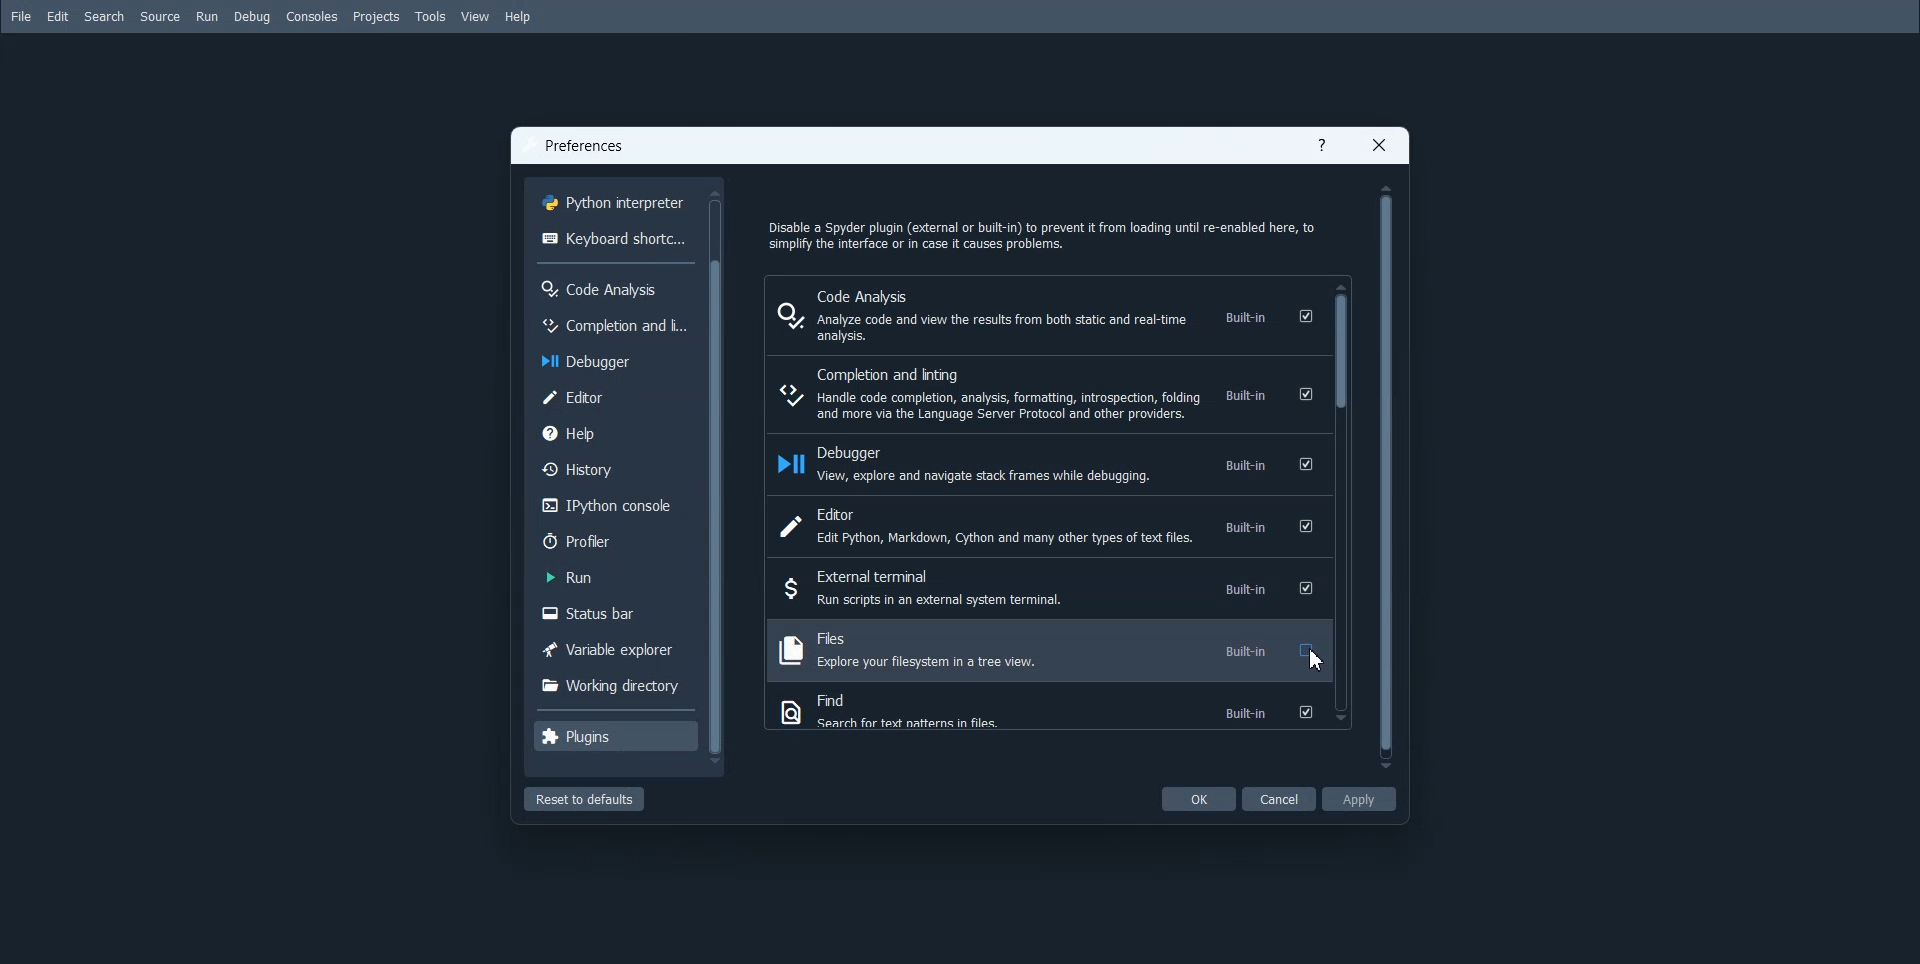 This screenshot has width=1920, height=964. What do you see at coordinates (1325, 669) in the screenshot?
I see `cursor` at bounding box center [1325, 669].